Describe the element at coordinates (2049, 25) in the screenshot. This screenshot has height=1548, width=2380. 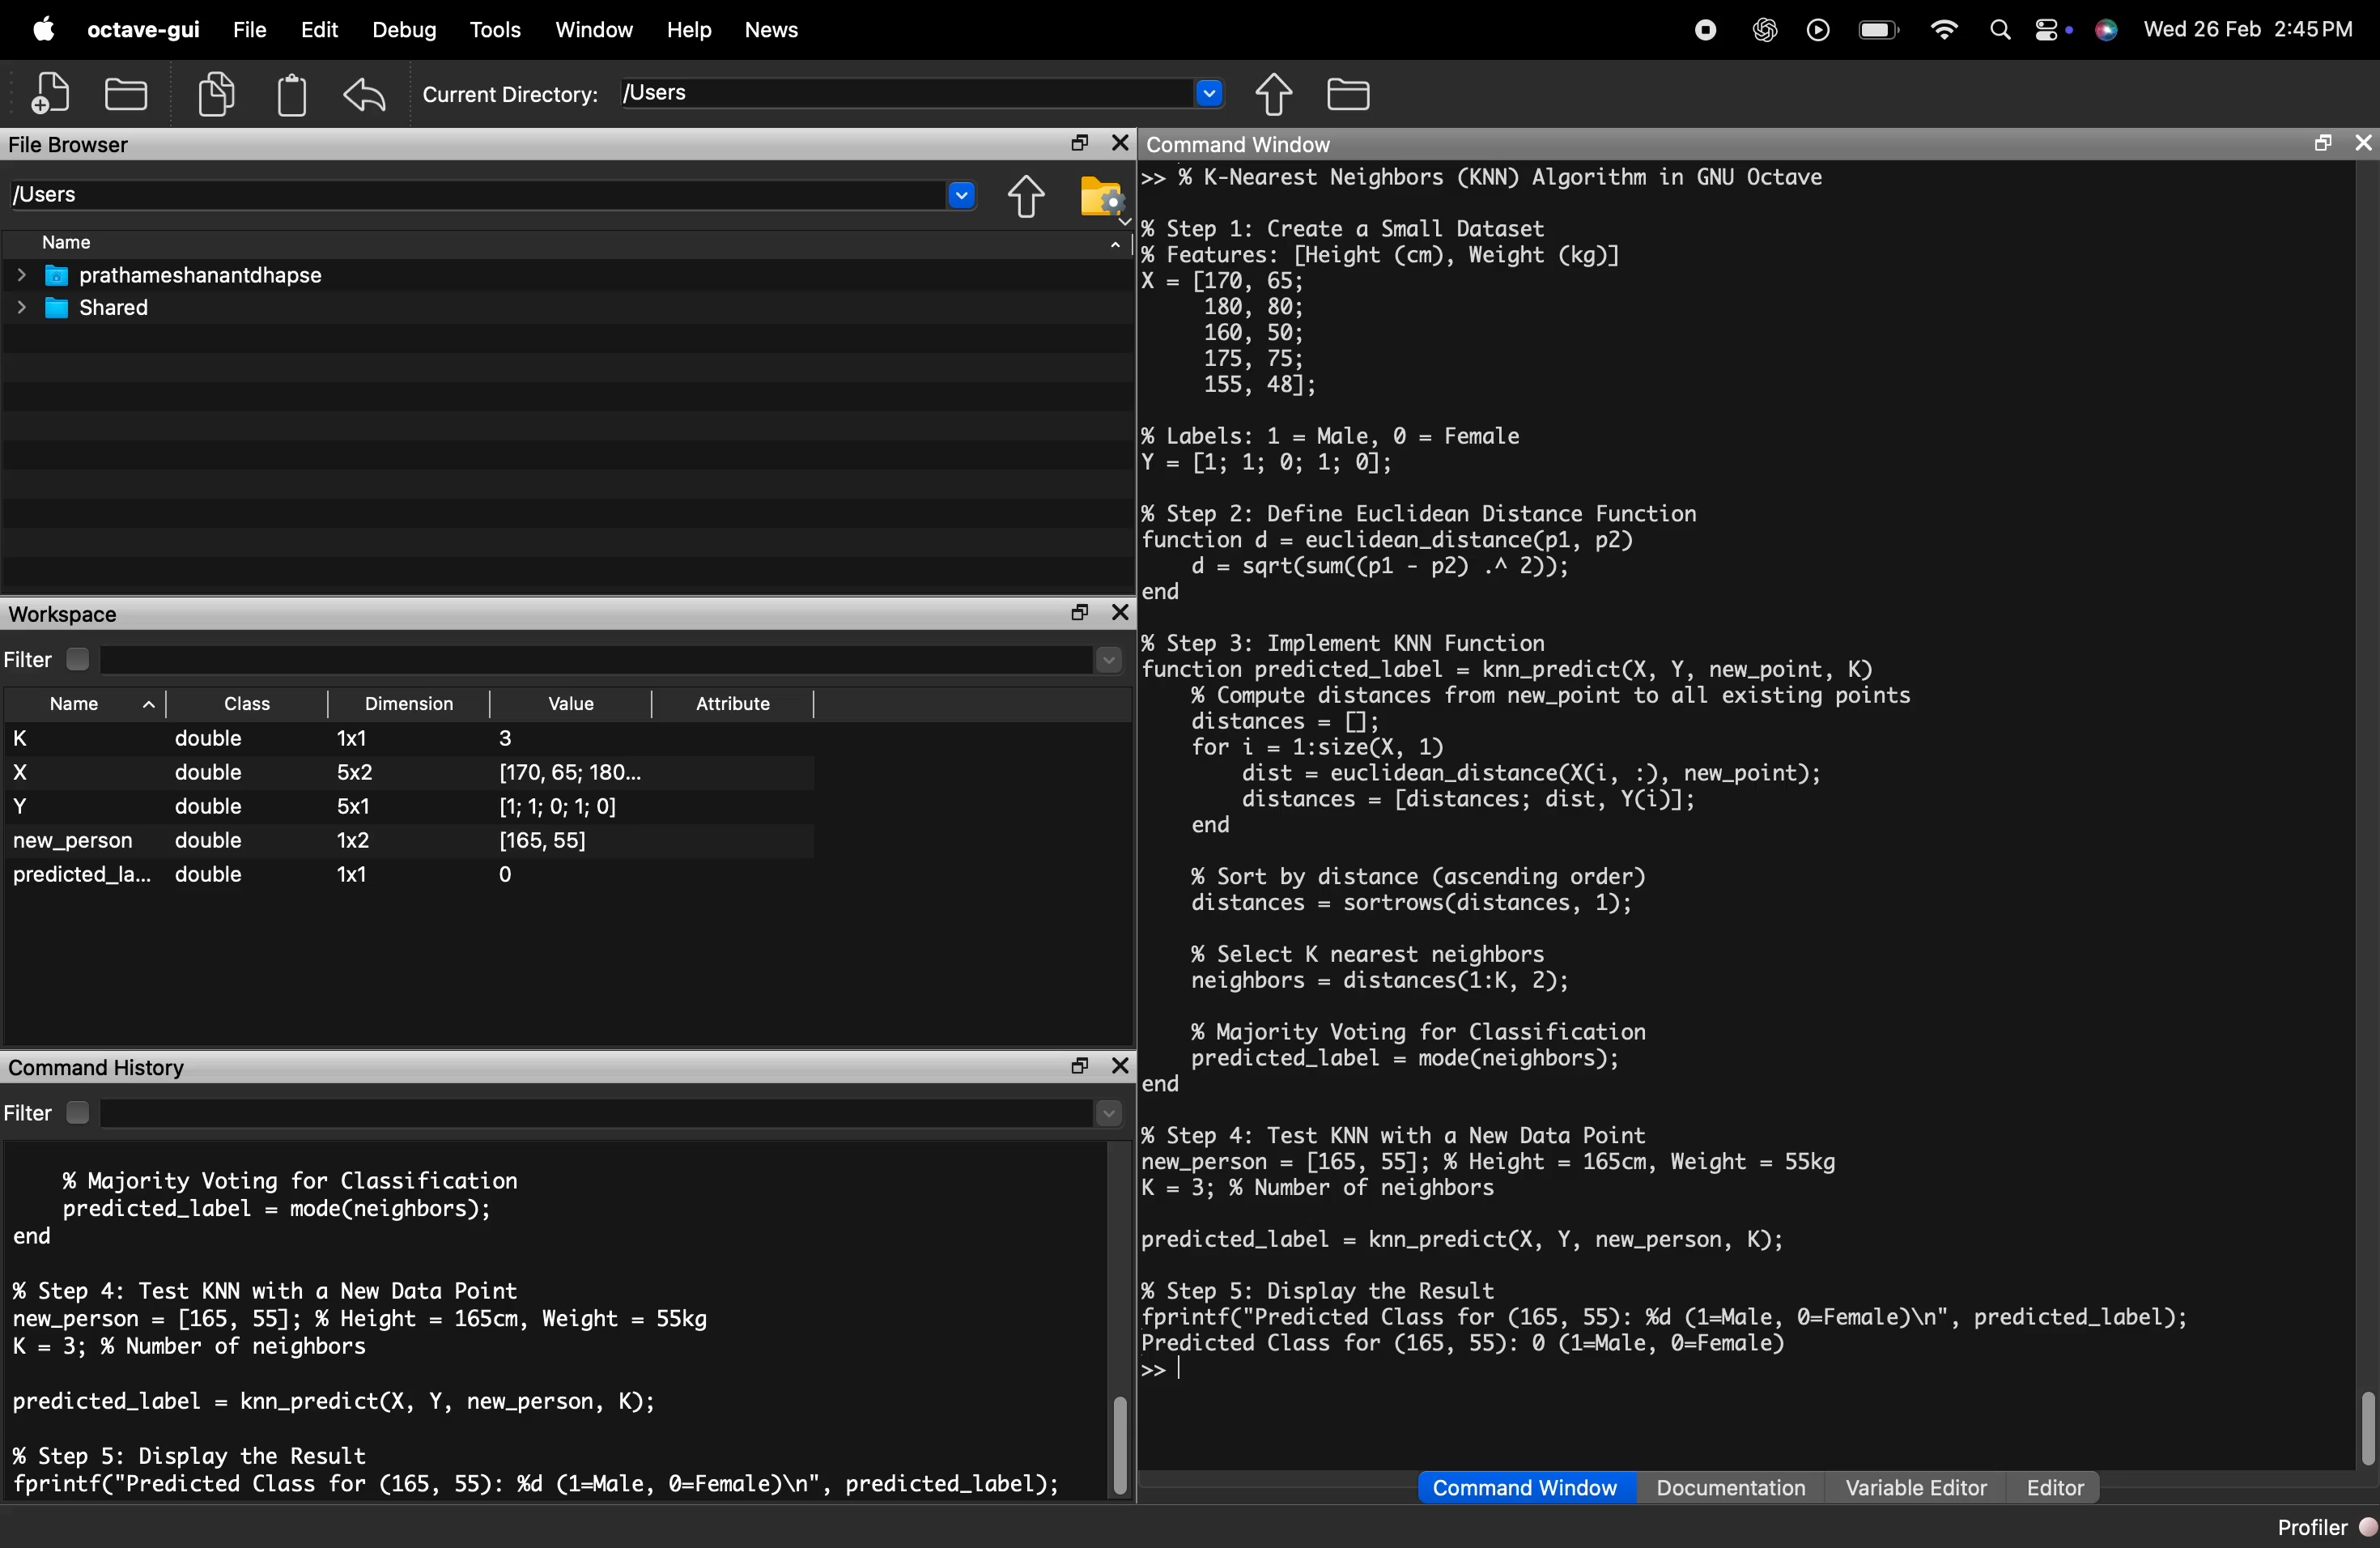
I see `settings` at that location.